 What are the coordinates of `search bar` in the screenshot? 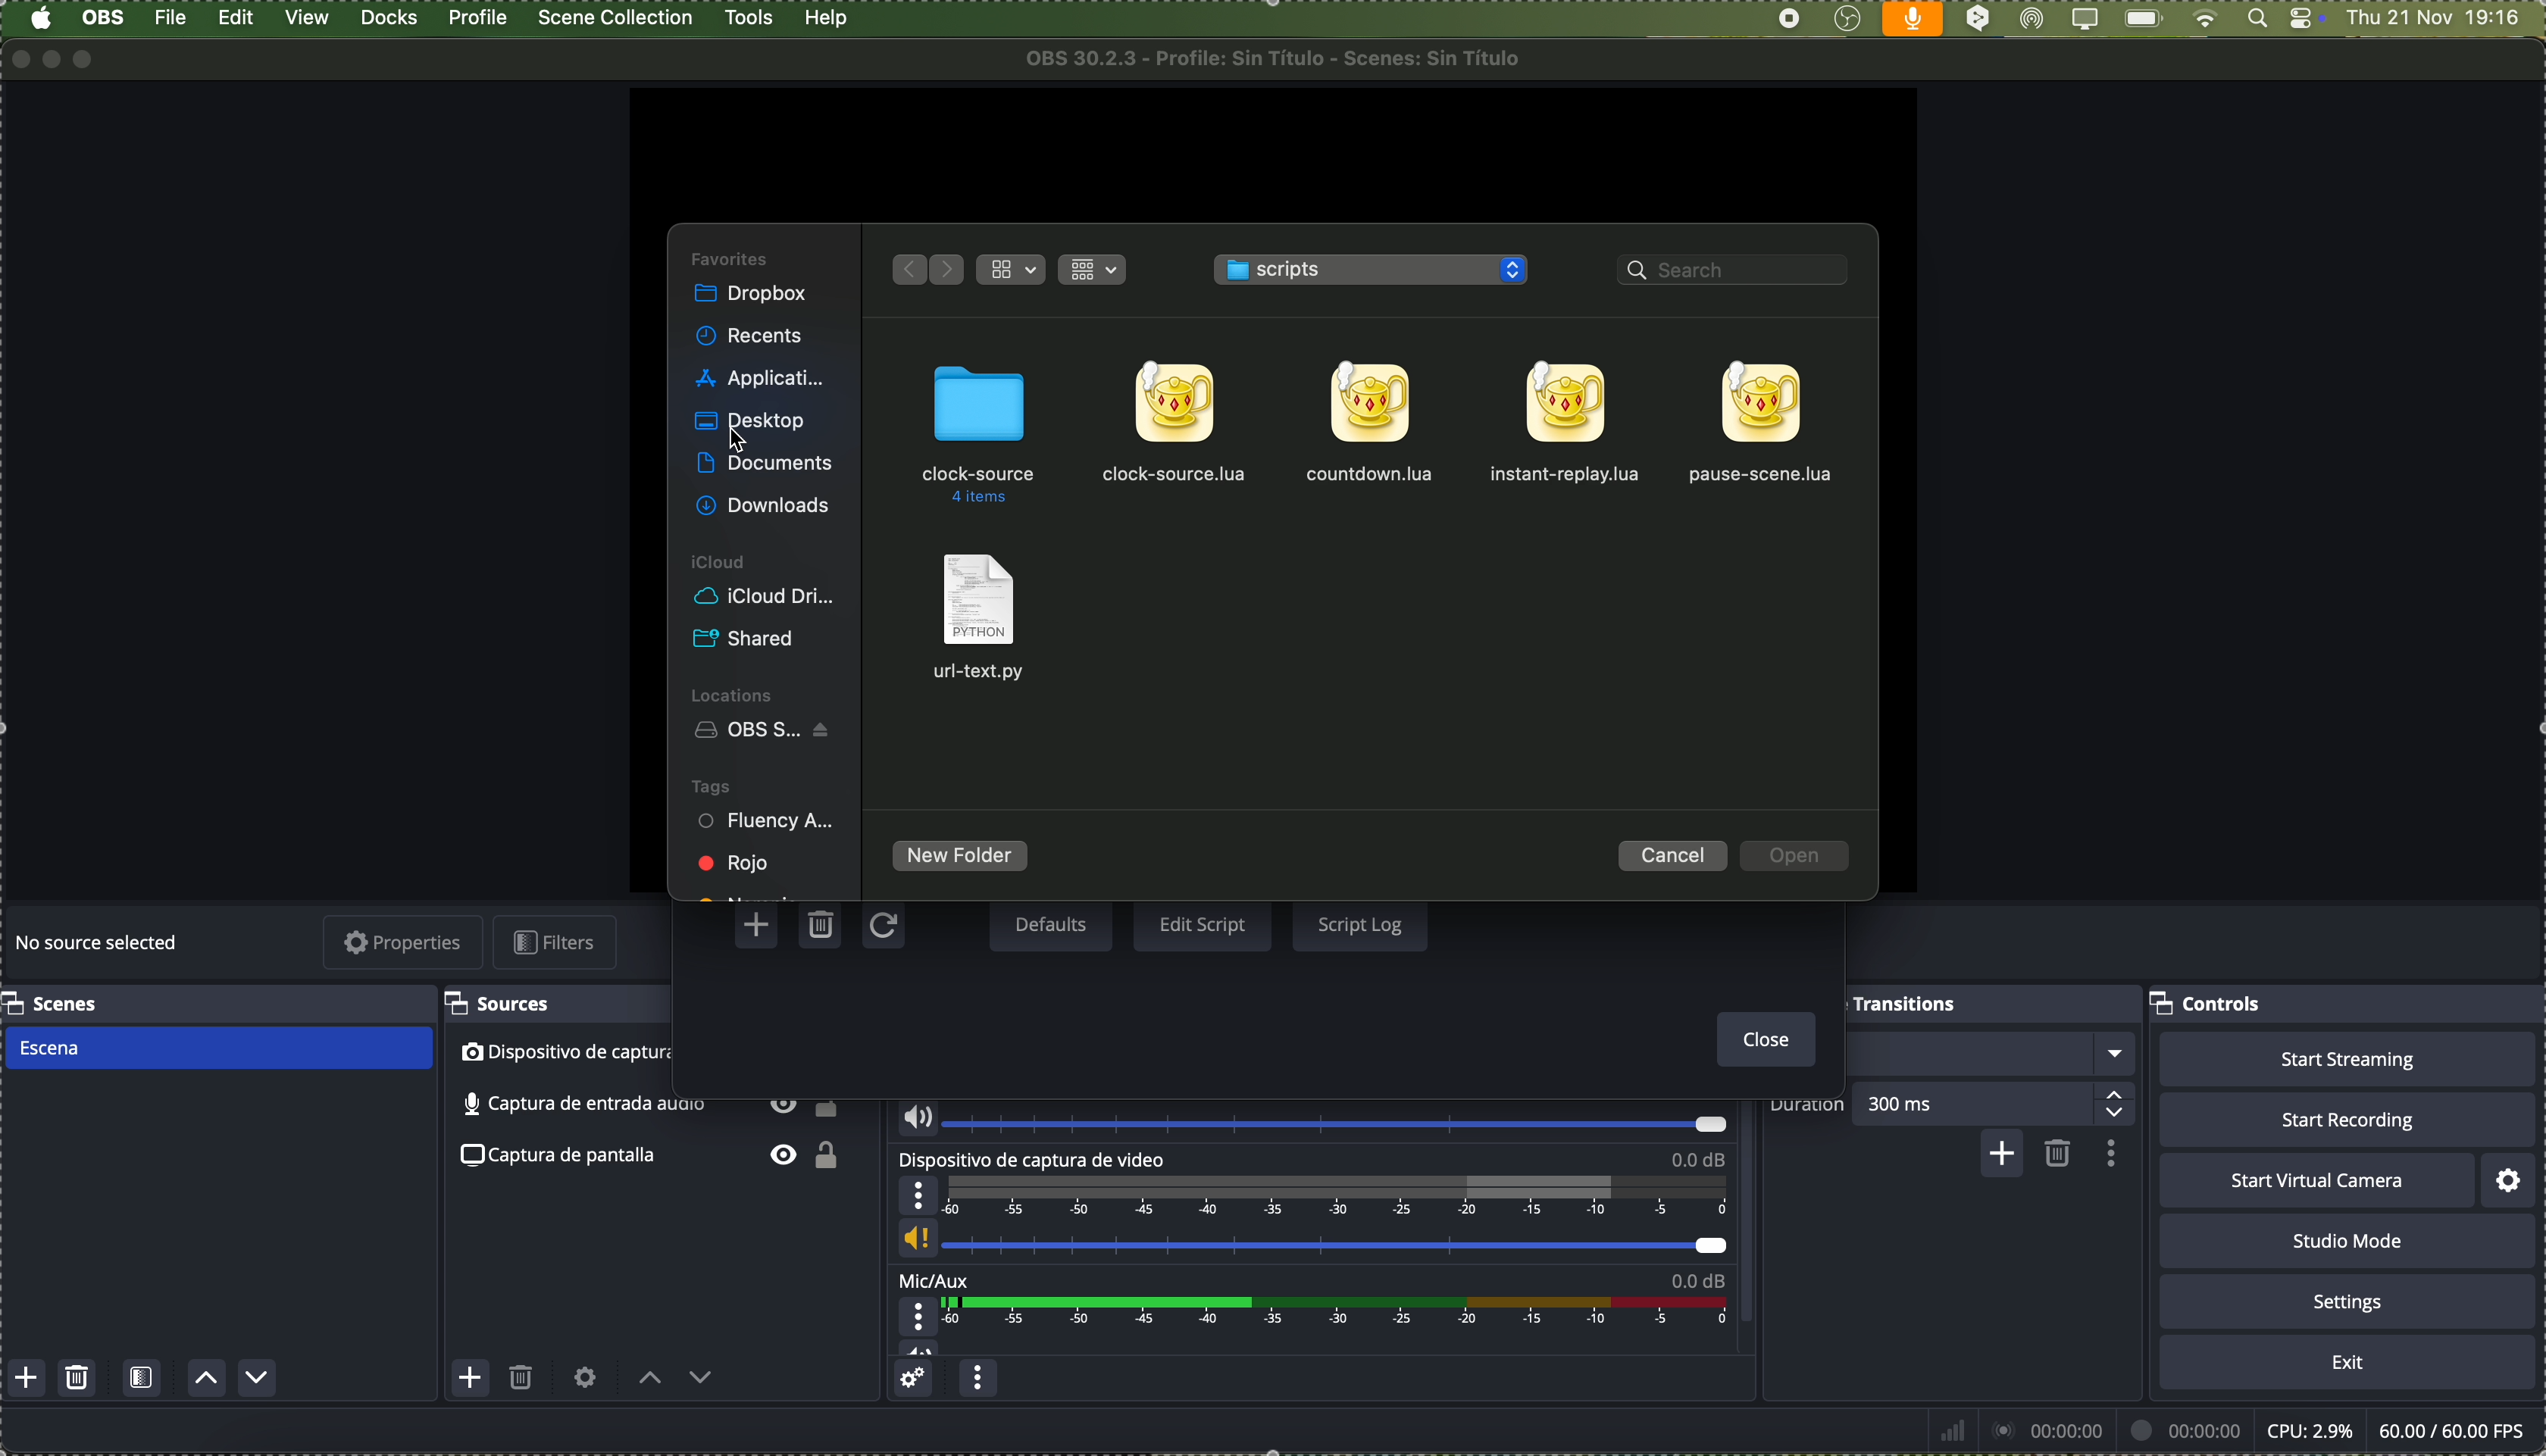 It's located at (1739, 273).